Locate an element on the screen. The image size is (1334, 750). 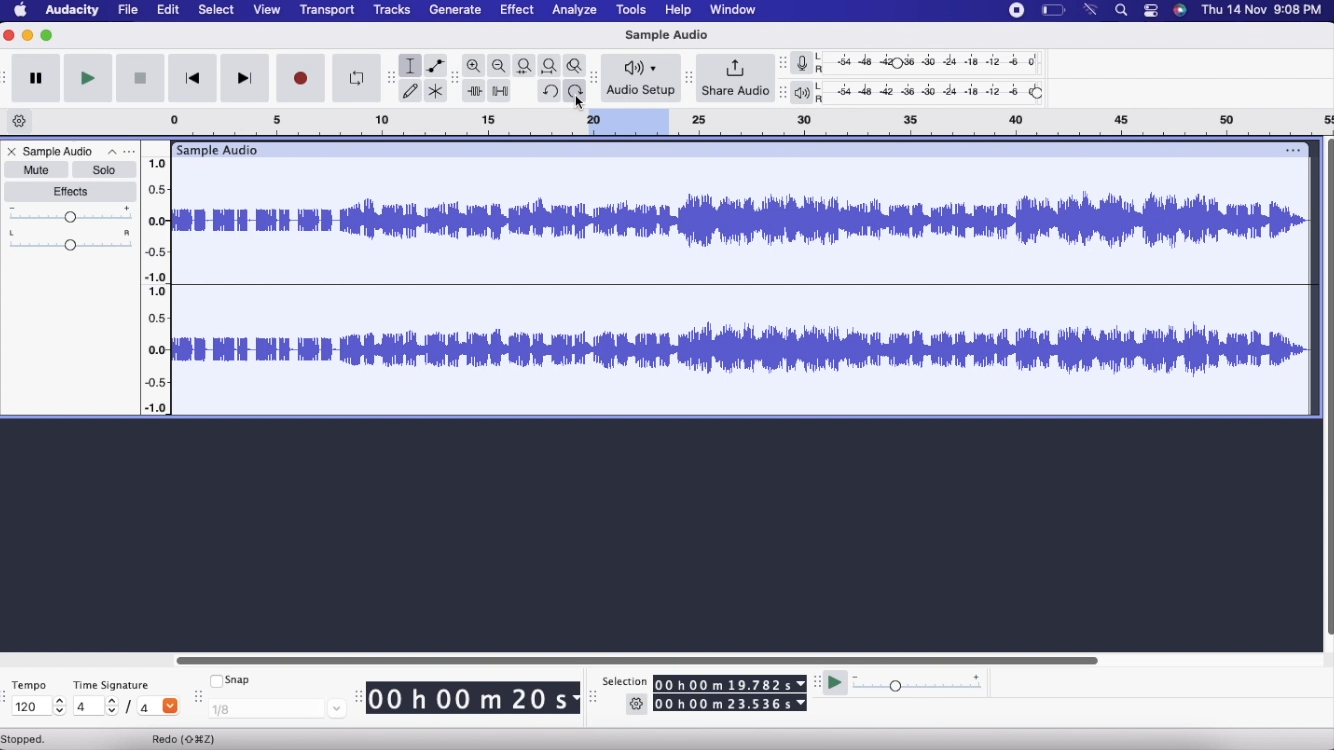
move toolbar is located at coordinates (816, 682).